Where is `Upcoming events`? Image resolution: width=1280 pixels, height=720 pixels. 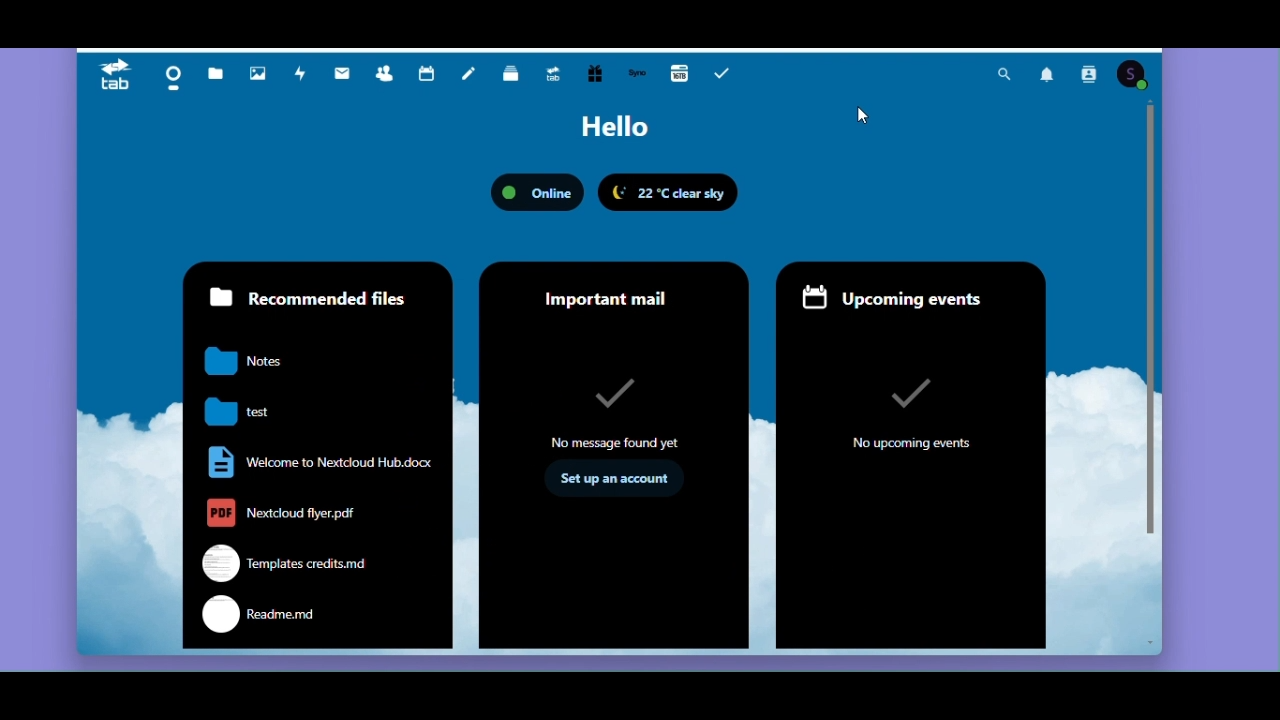 Upcoming events is located at coordinates (911, 293).